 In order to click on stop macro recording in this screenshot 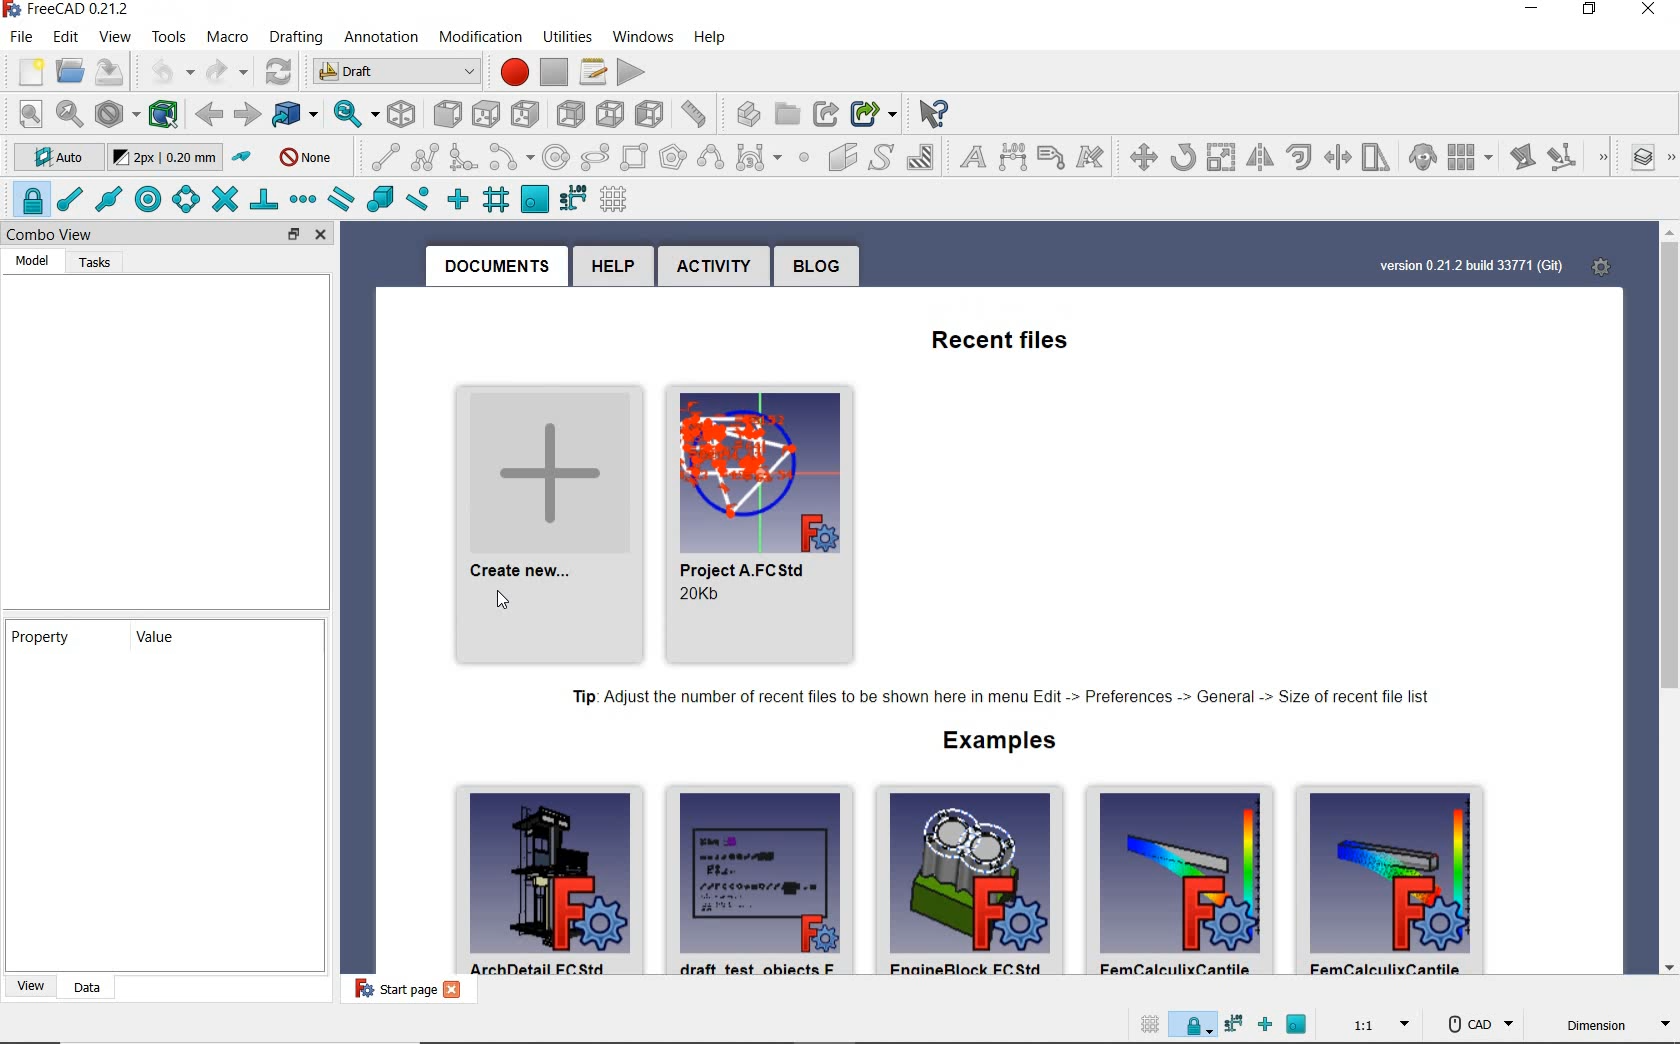, I will do `click(556, 74)`.